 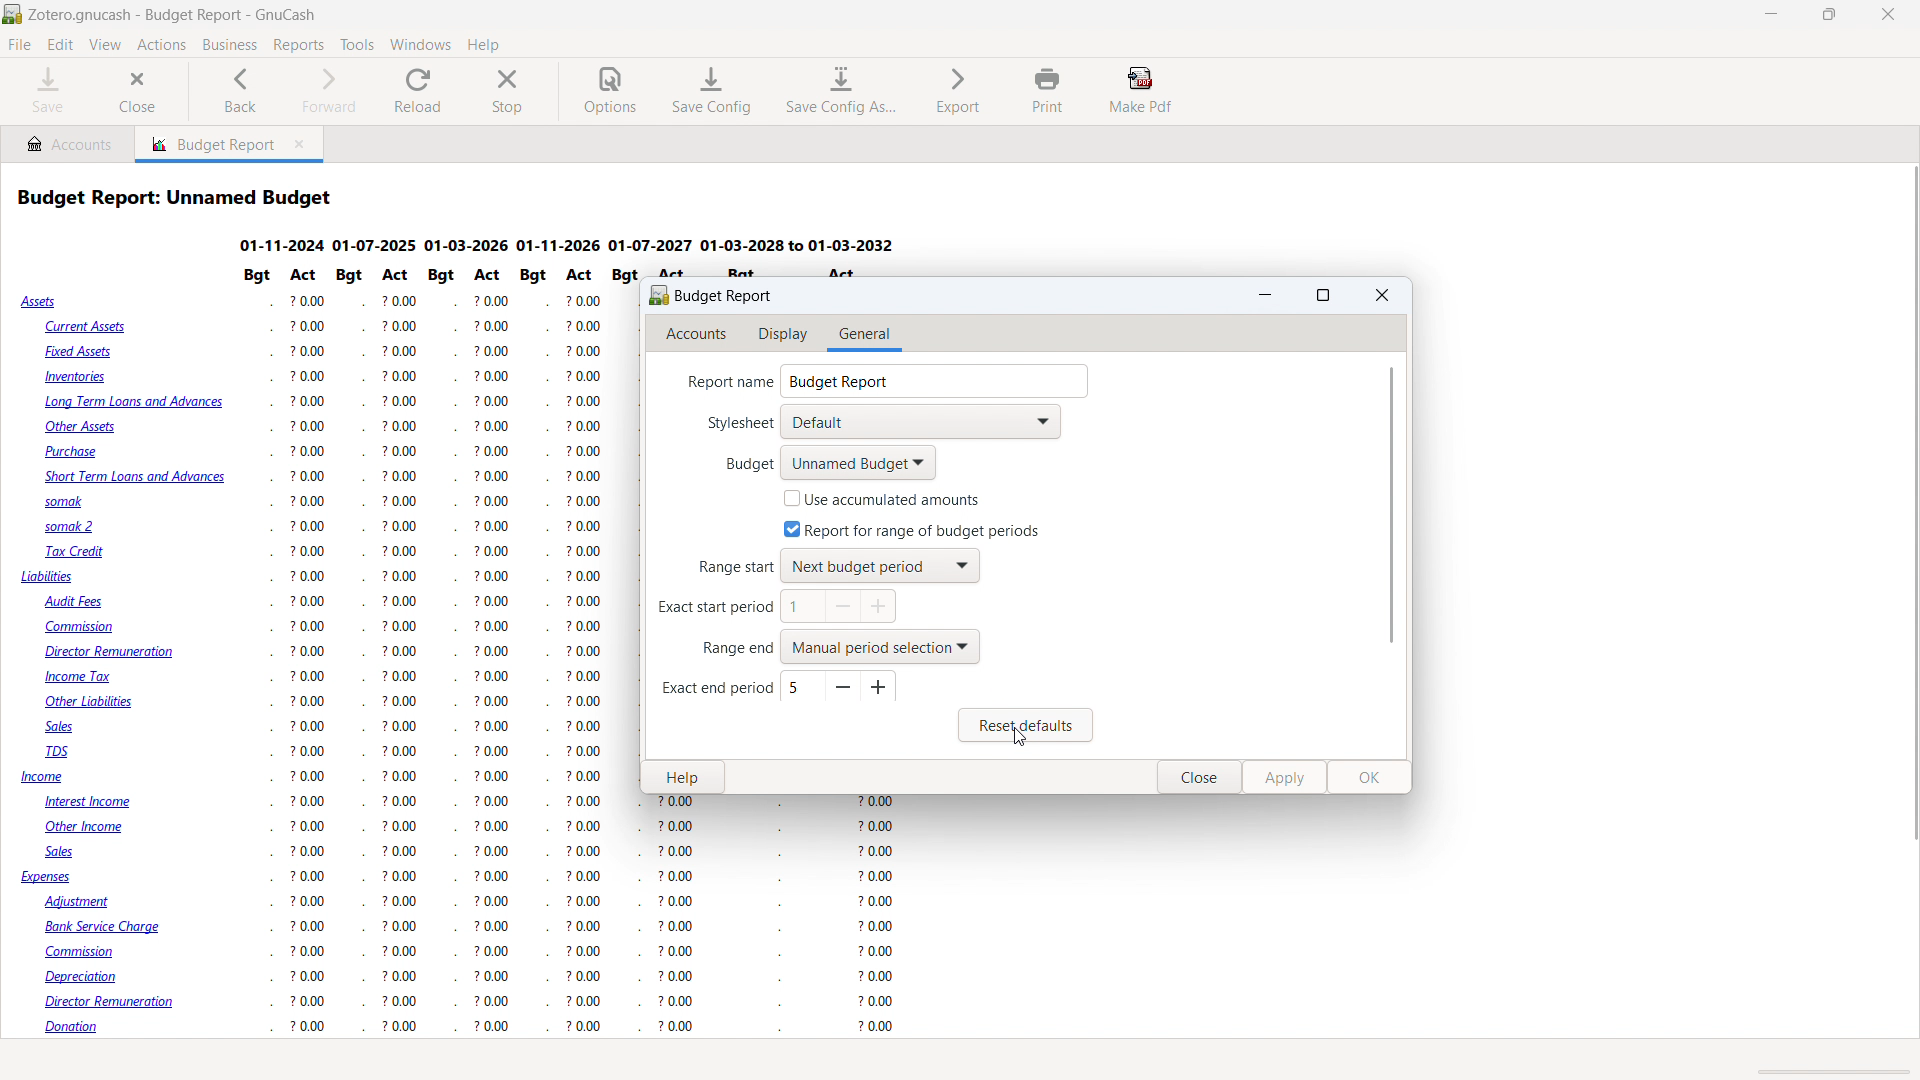 I want to click on view, so click(x=105, y=45).